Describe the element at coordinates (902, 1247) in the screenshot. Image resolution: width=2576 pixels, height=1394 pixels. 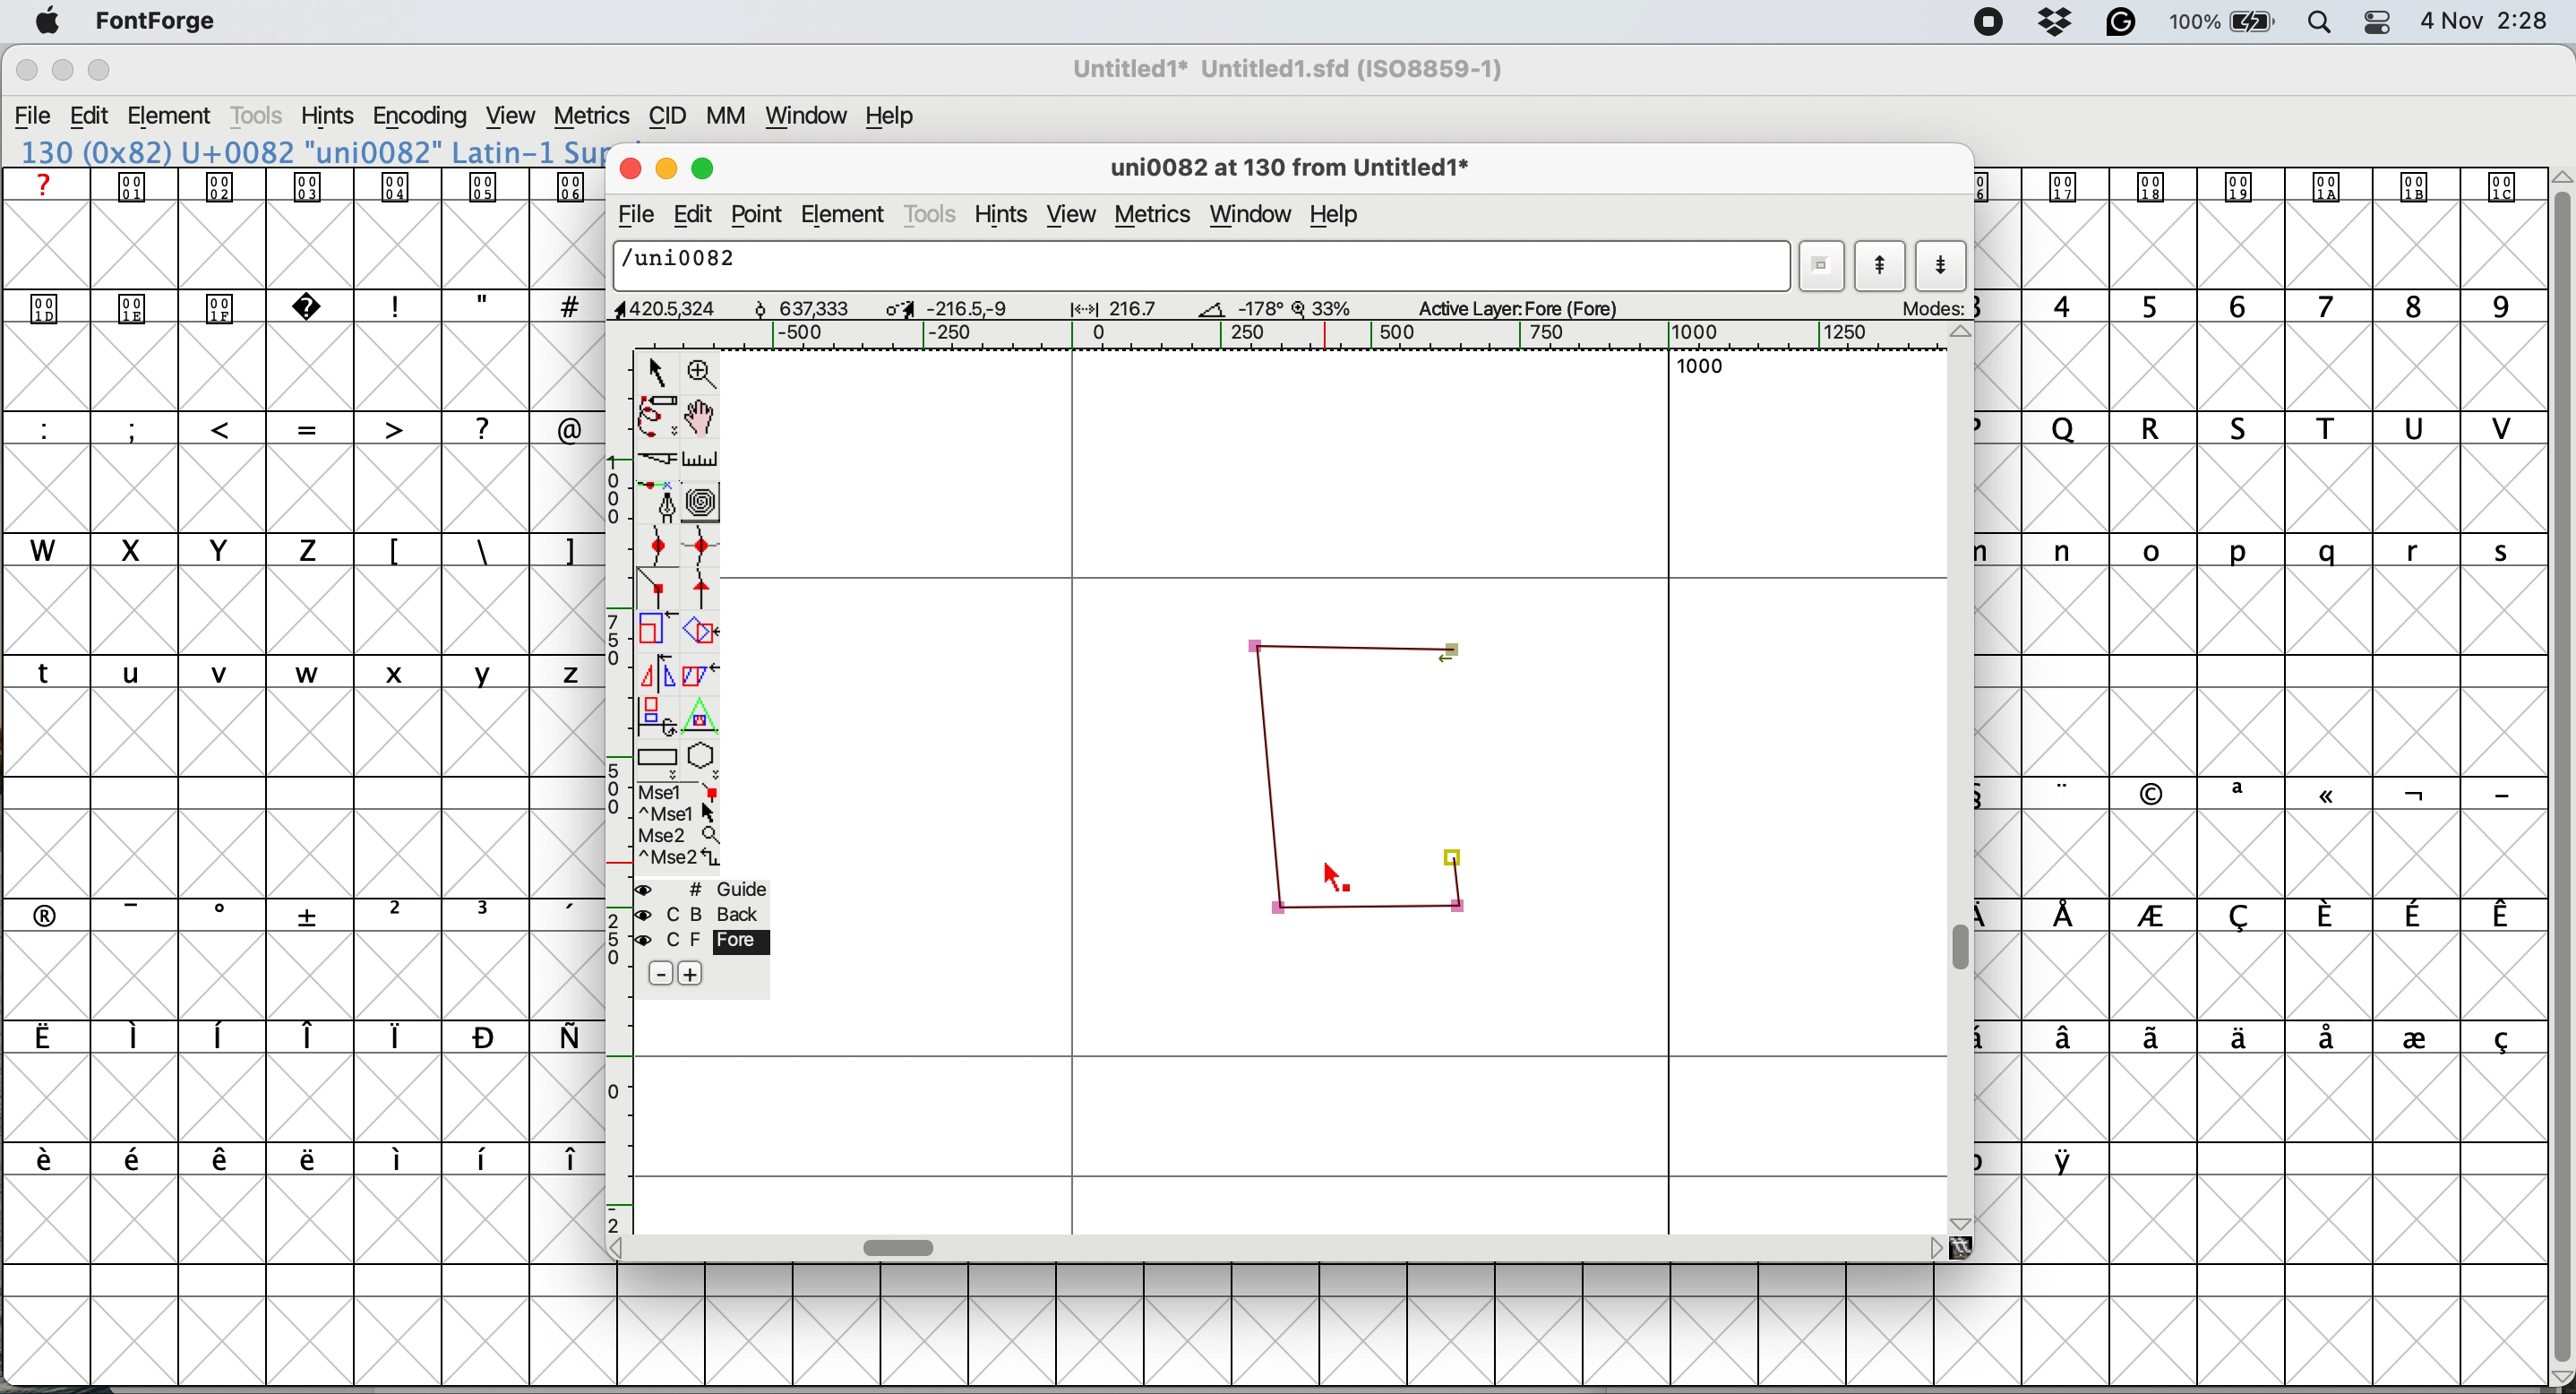
I see `horizontal scroll bar` at that location.